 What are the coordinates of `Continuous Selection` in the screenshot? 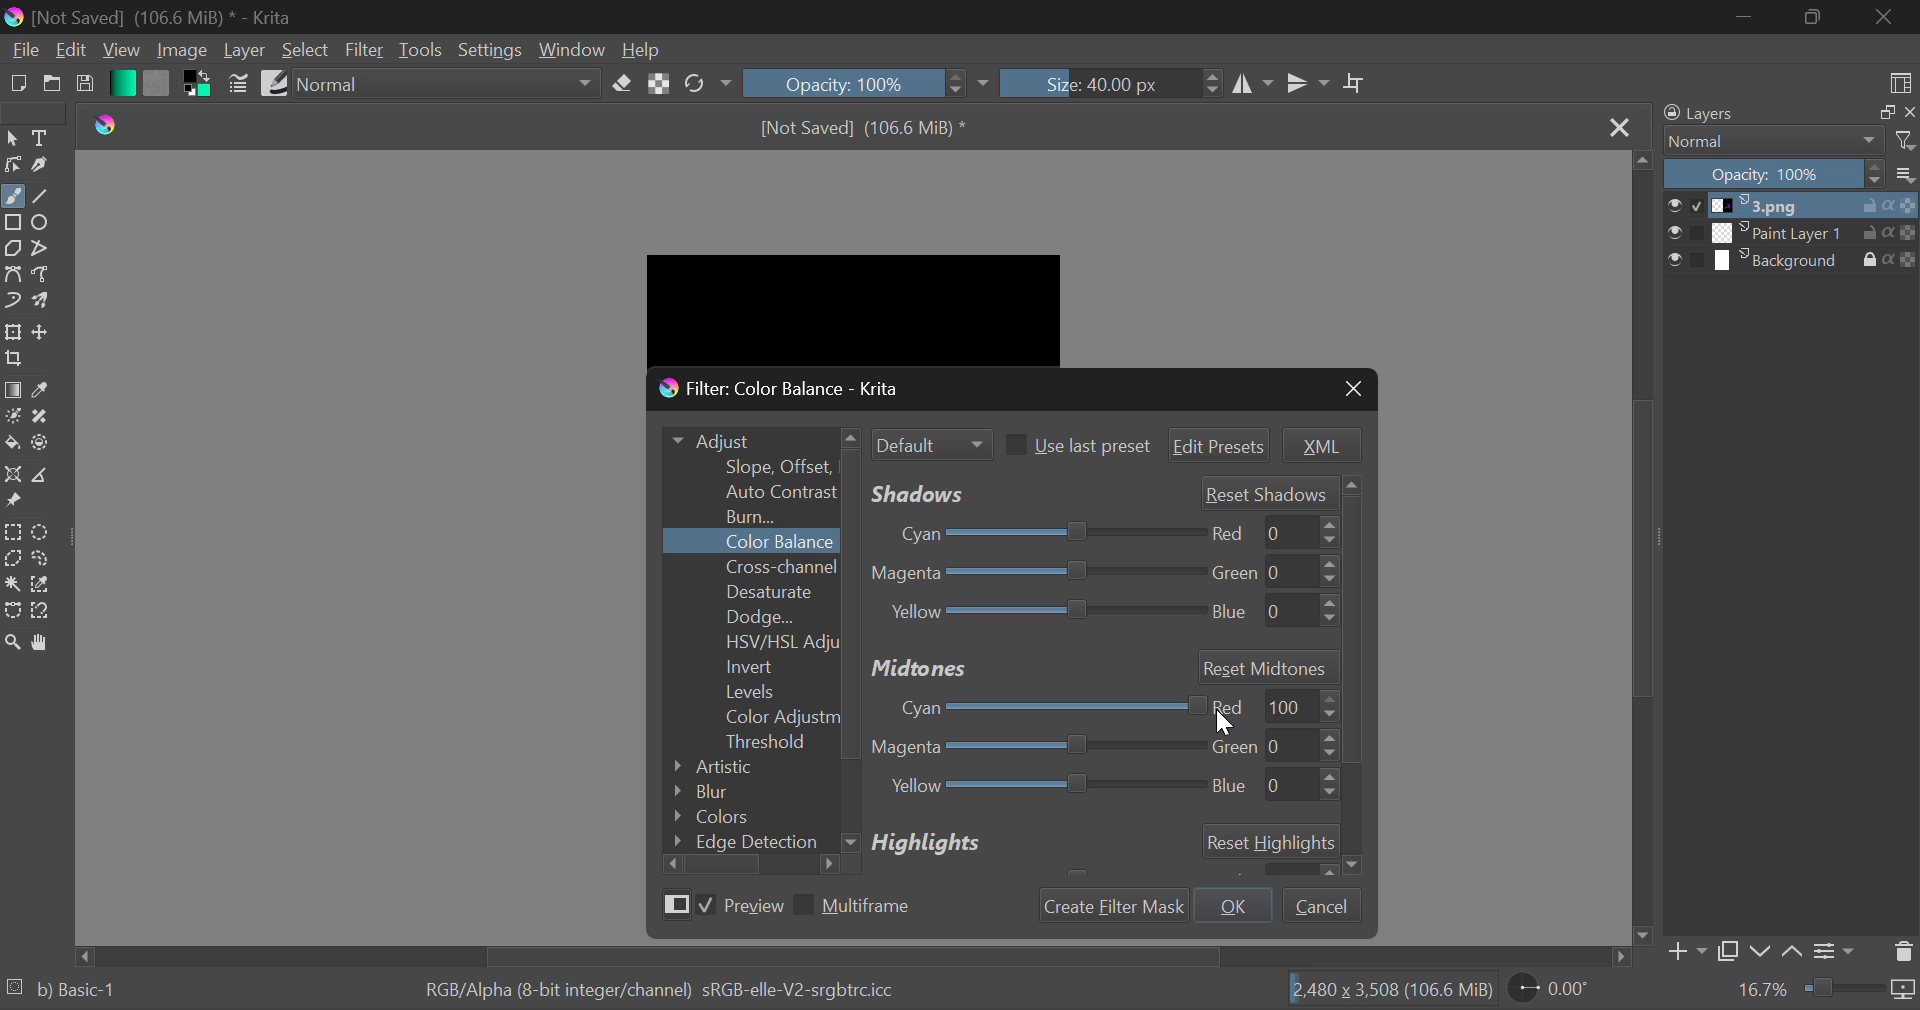 It's located at (12, 587).